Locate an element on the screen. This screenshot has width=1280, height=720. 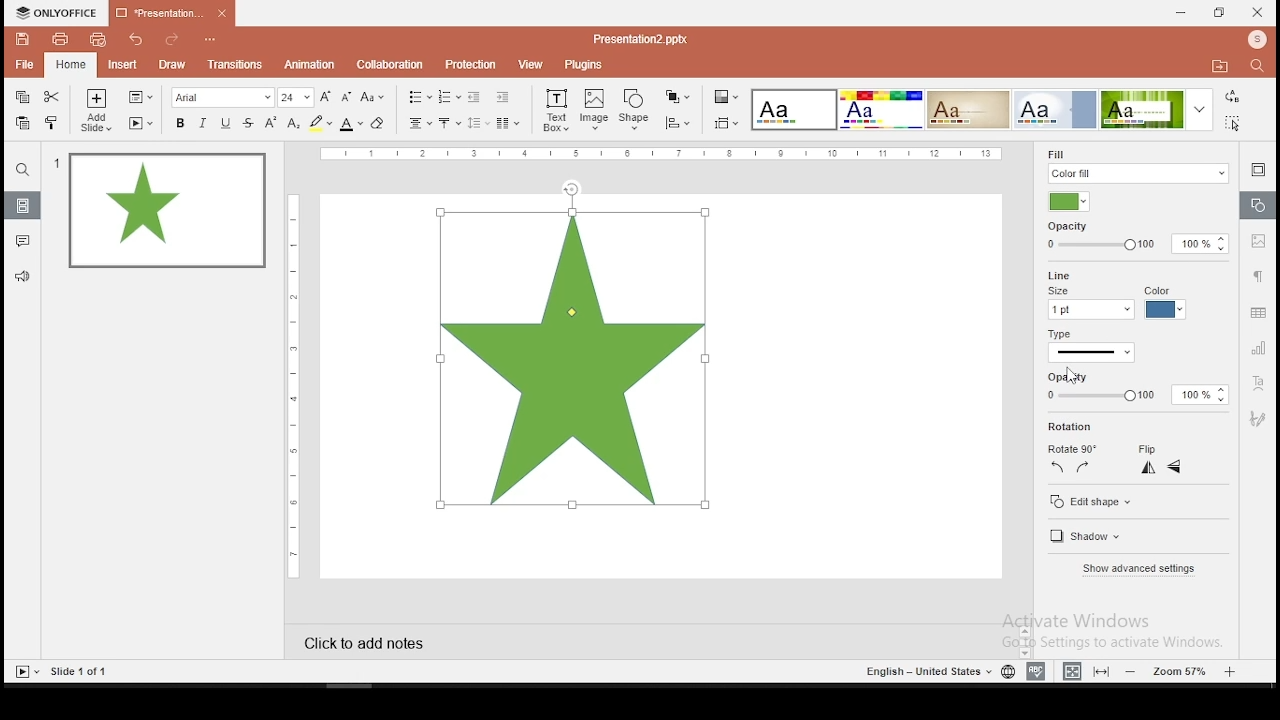
find is located at coordinates (1261, 68).